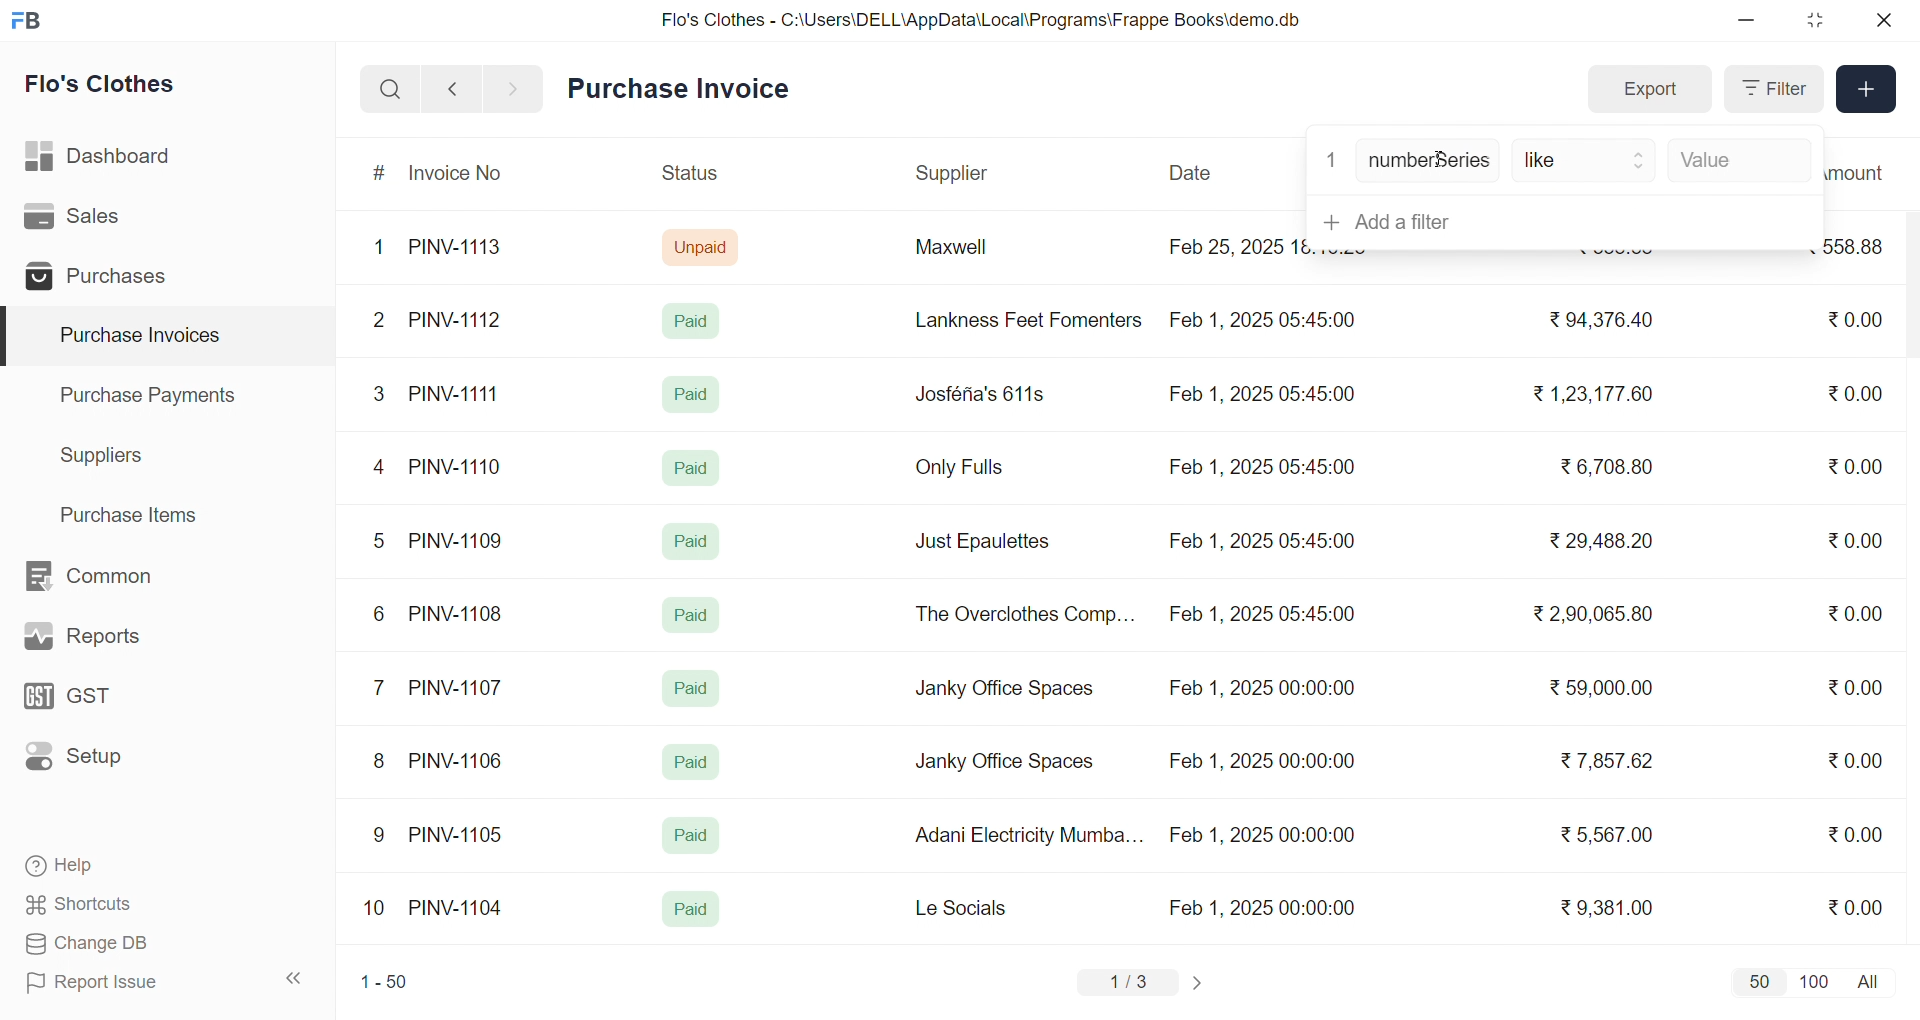  I want to click on ₹558.88, so click(1862, 246).